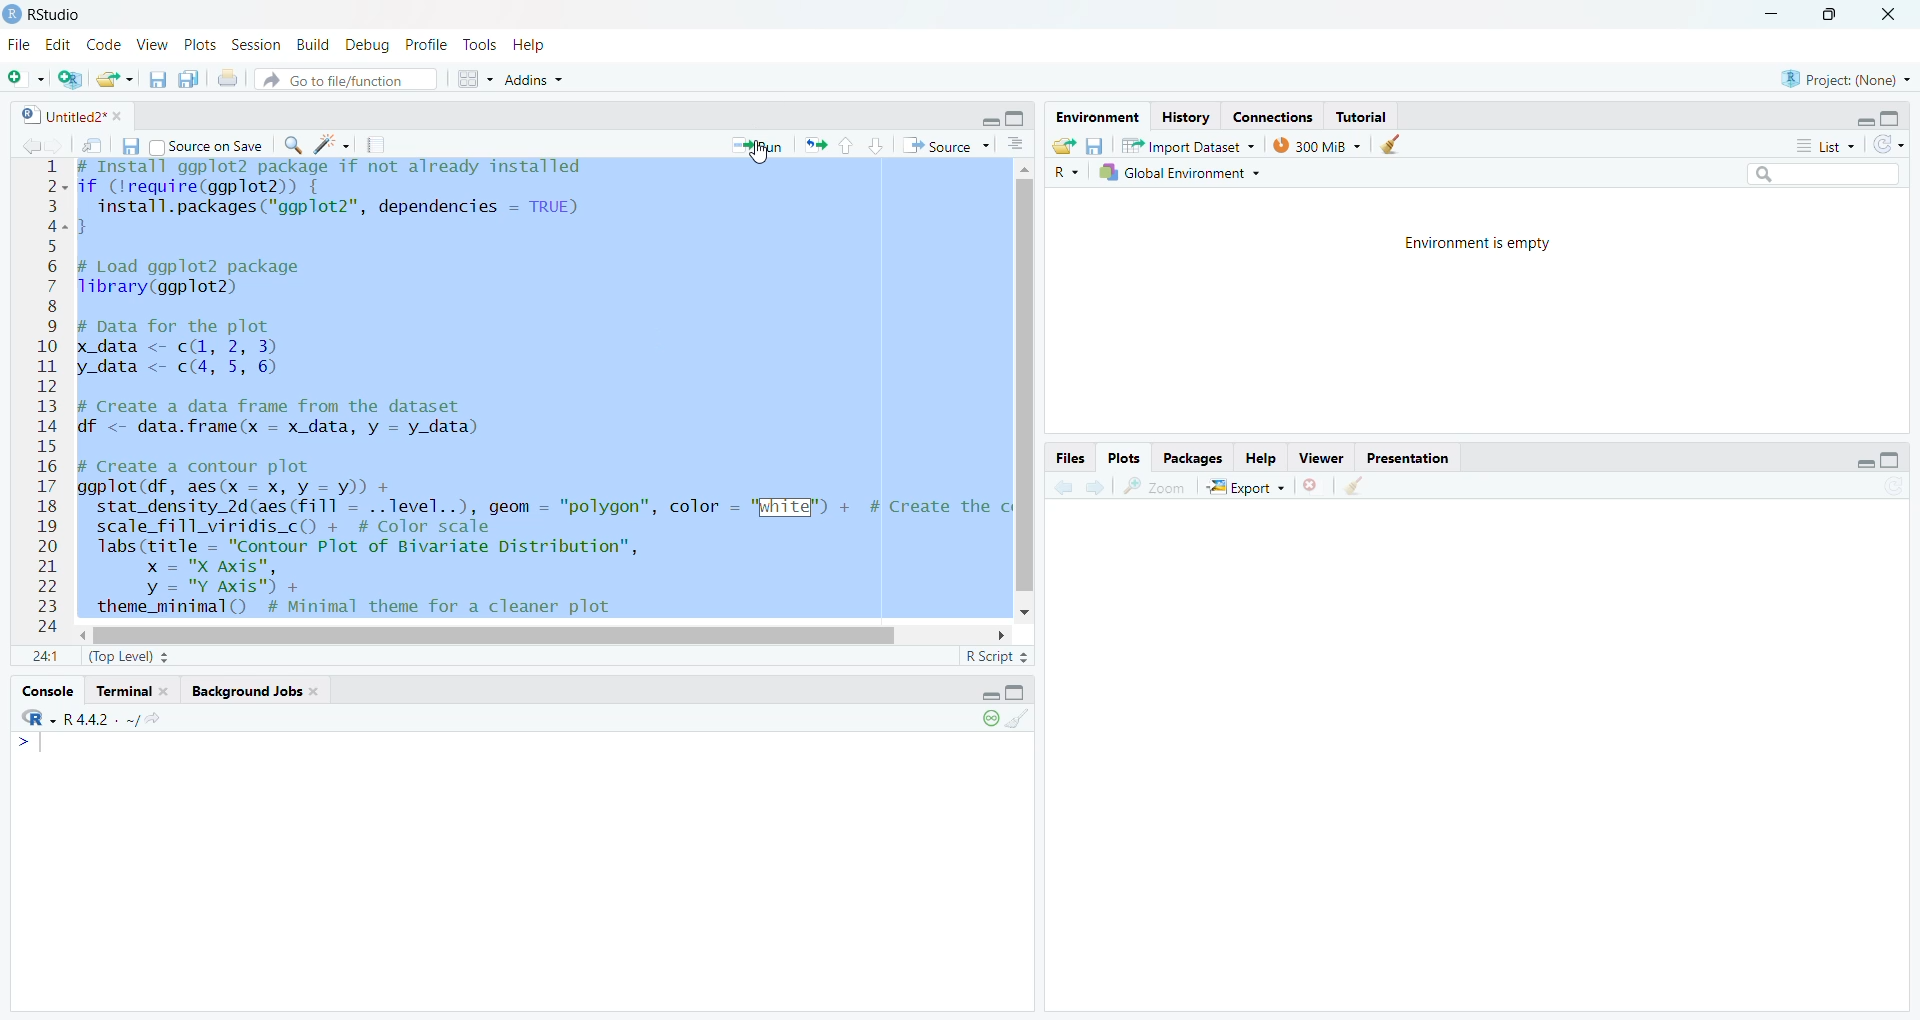  Describe the element at coordinates (1409, 458) in the screenshot. I see `Presentation` at that location.